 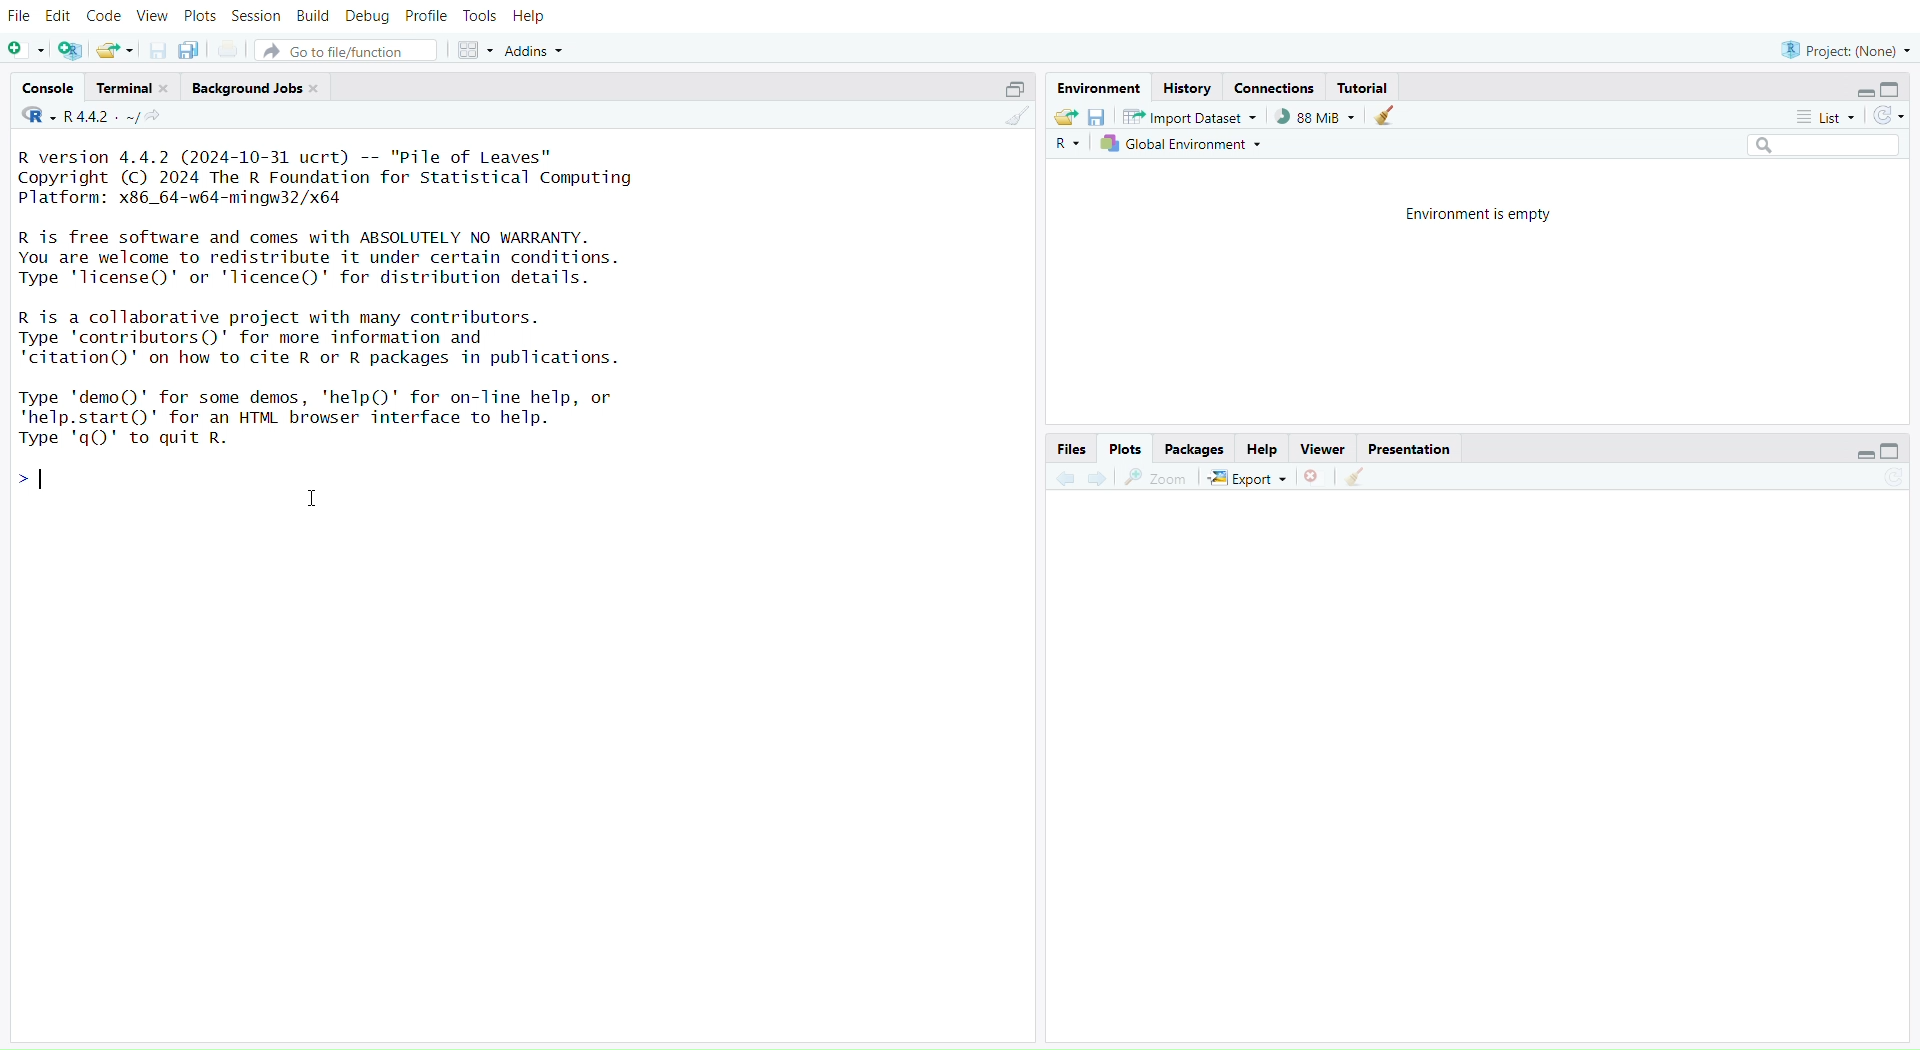 I want to click on R 4.4.2, so click(x=81, y=116).